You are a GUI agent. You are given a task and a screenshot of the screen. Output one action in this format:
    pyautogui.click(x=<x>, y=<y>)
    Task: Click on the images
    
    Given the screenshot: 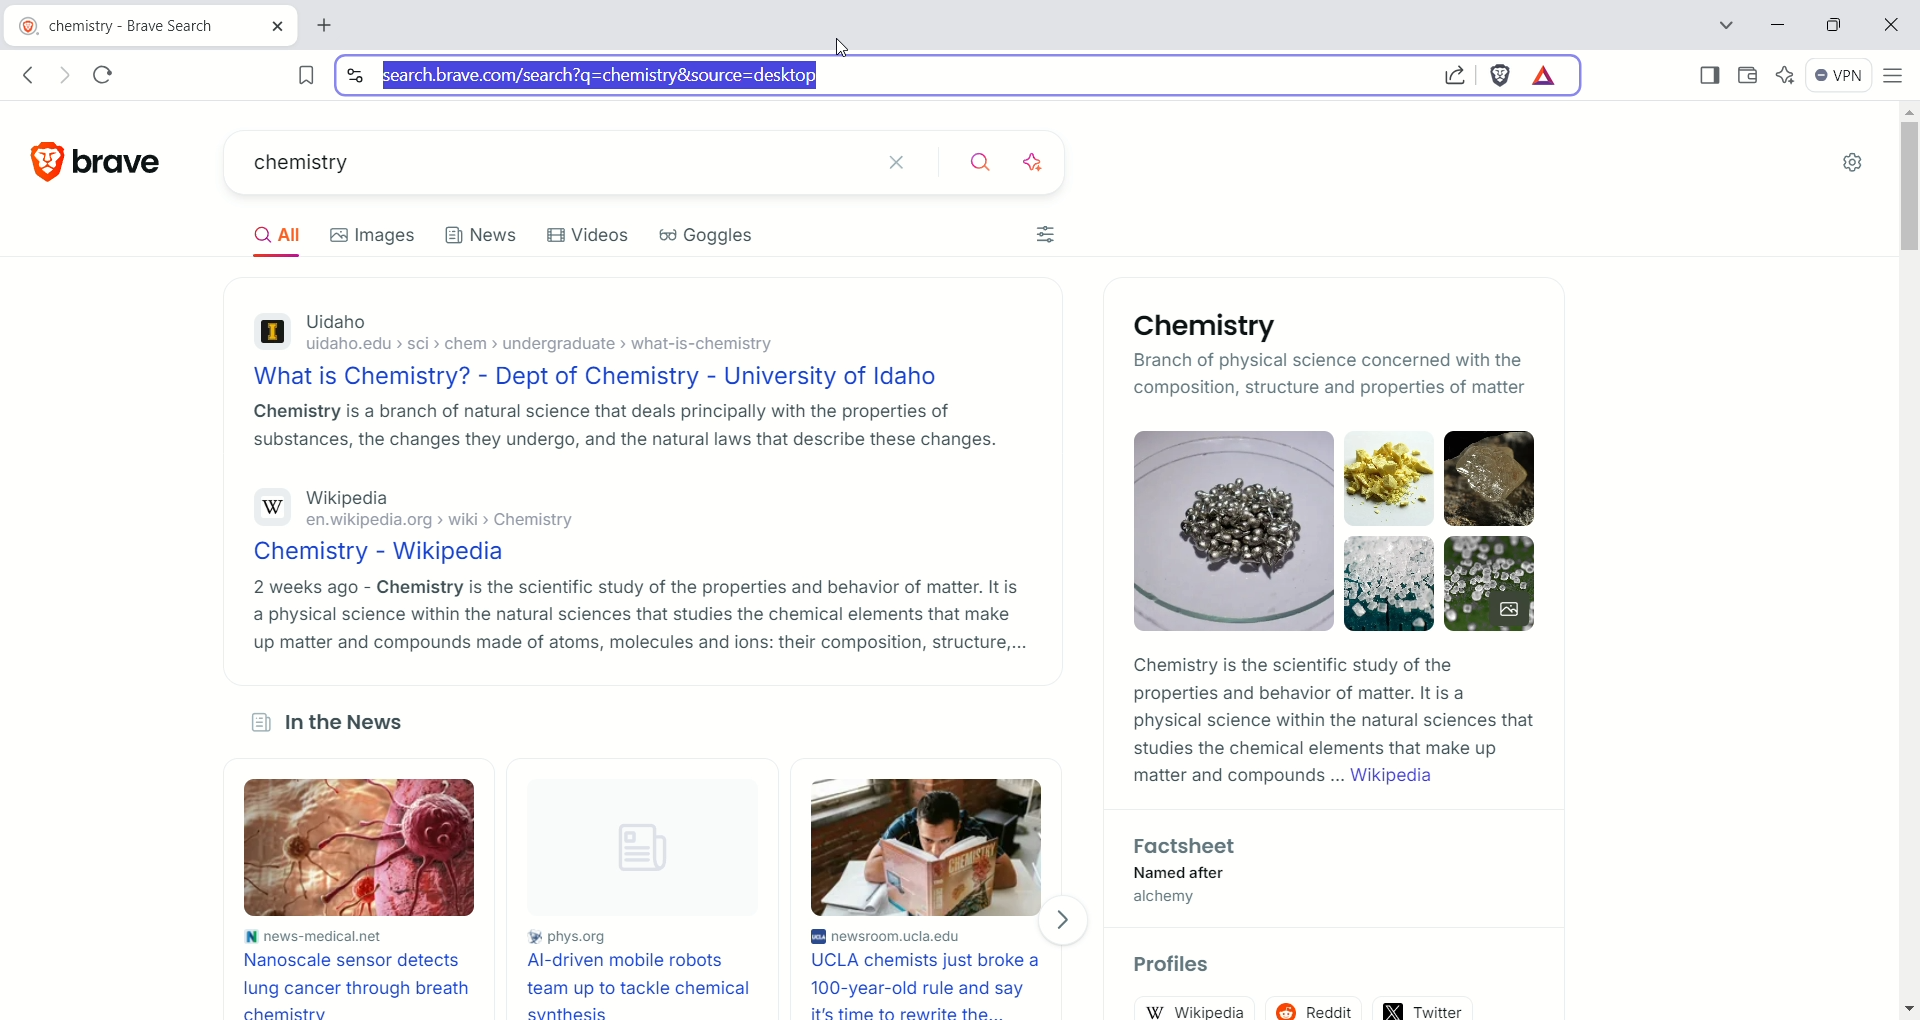 What is the action you would take?
    pyautogui.click(x=372, y=238)
    